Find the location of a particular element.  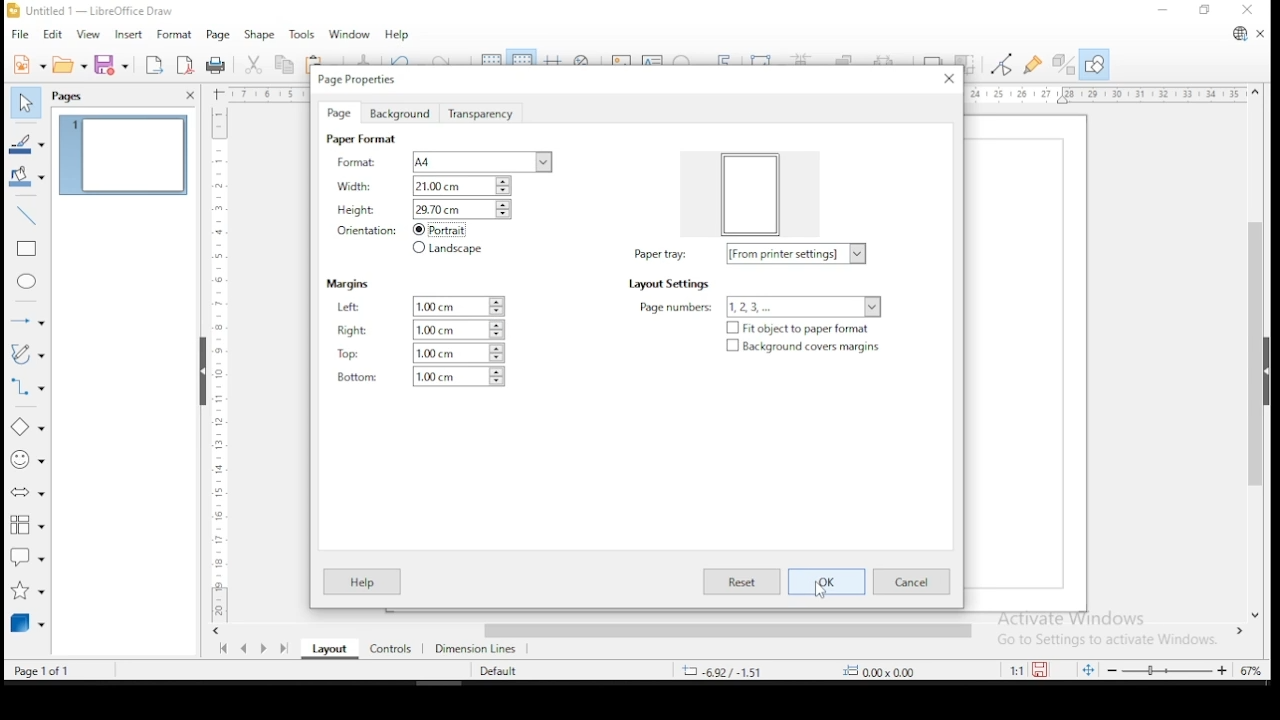

new is located at coordinates (25, 63).